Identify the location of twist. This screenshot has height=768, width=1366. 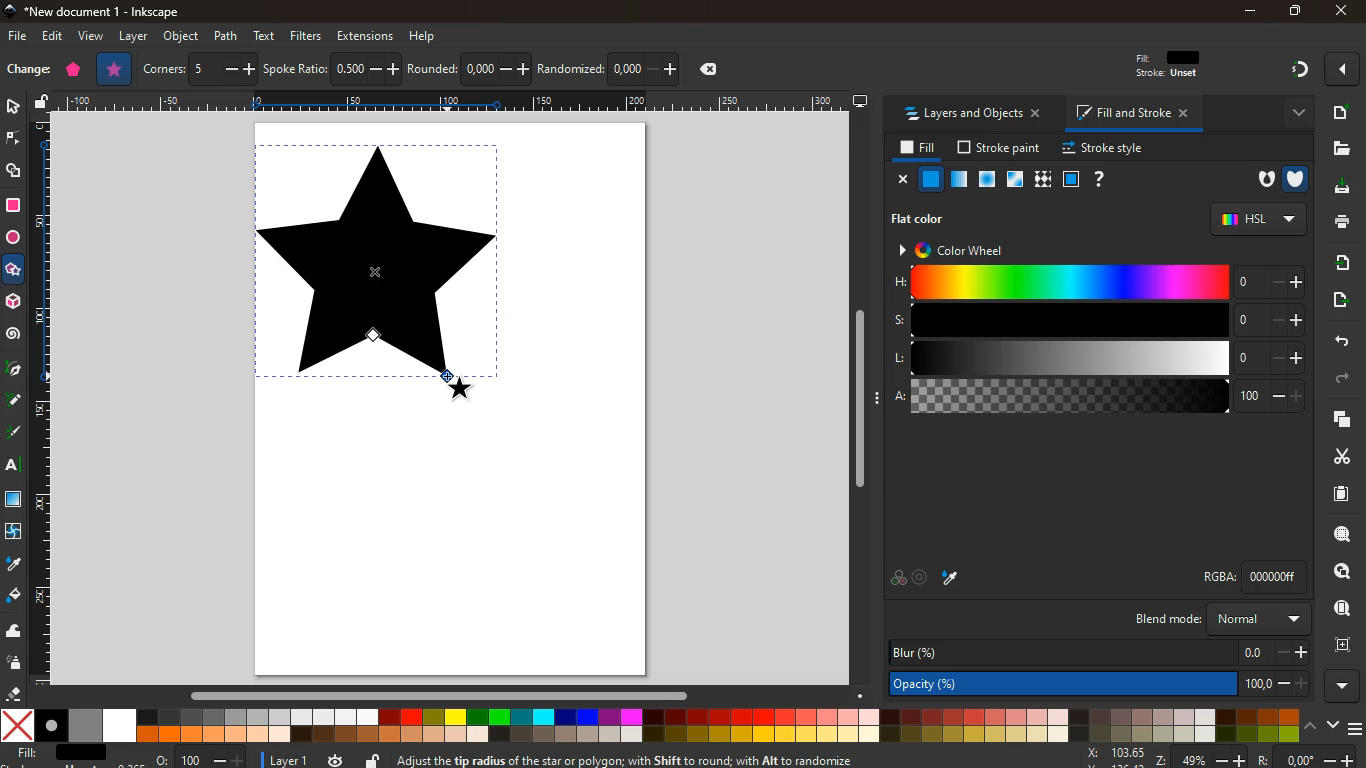
(15, 533).